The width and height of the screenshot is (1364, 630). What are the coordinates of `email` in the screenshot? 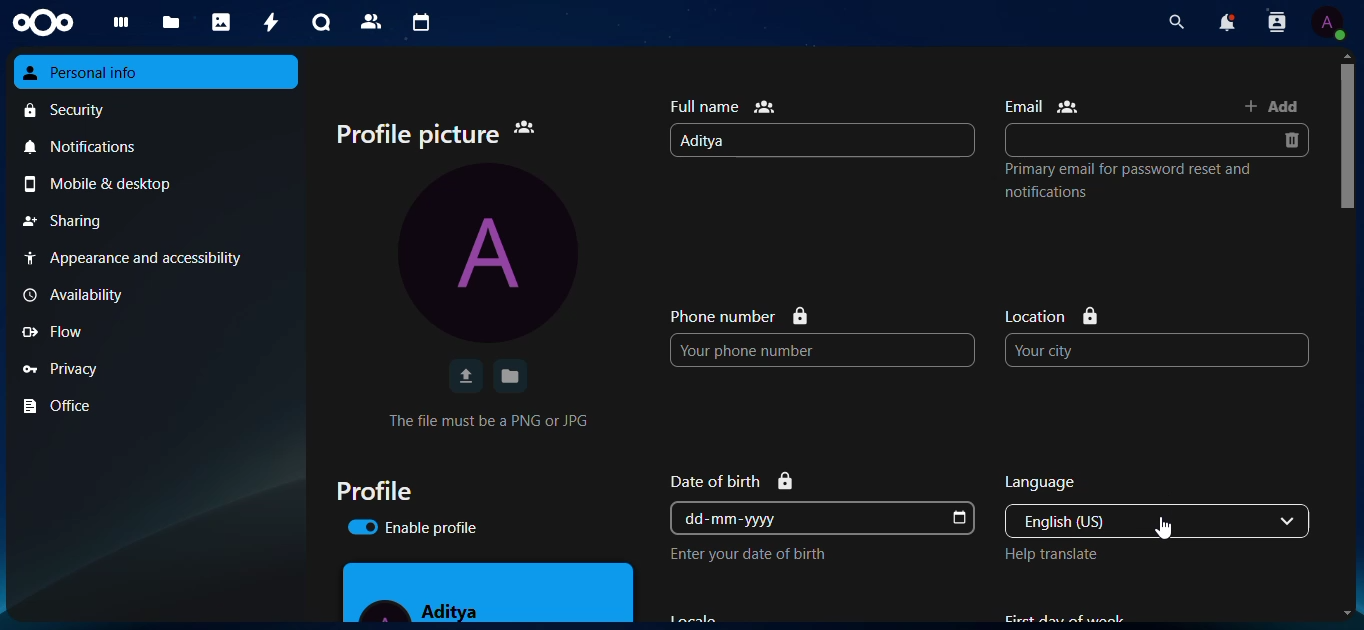 It's located at (1120, 140).